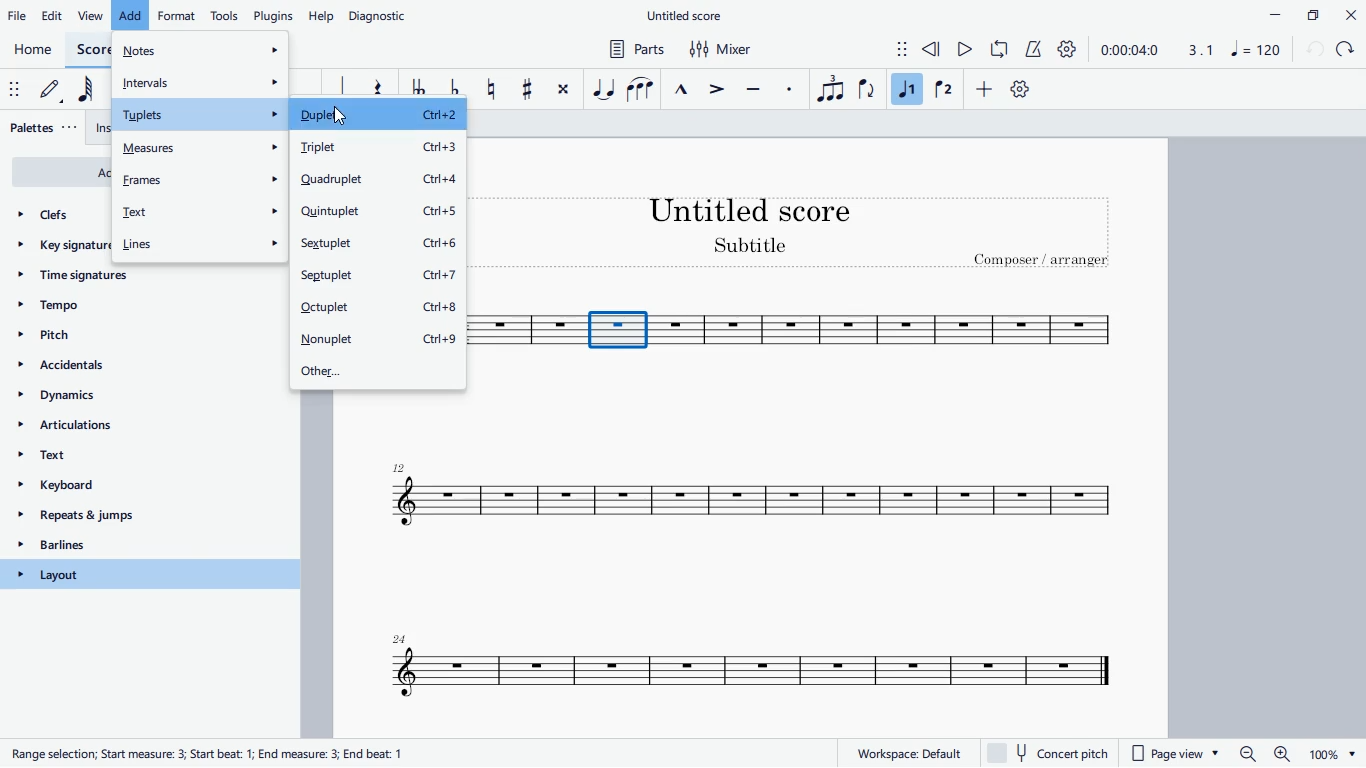 This screenshot has height=768, width=1366. I want to click on tie, so click(603, 88).